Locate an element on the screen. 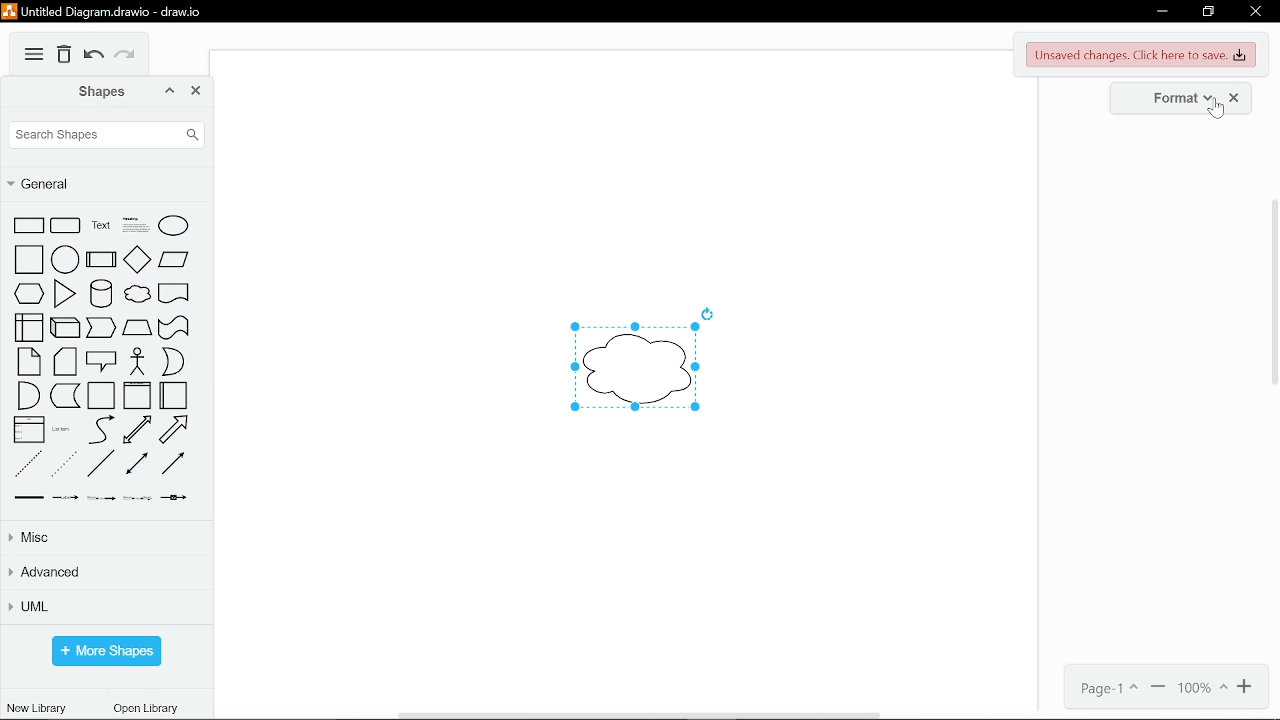 Image resolution: width=1280 pixels, height=720 pixels. general is located at coordinates (106, 186).